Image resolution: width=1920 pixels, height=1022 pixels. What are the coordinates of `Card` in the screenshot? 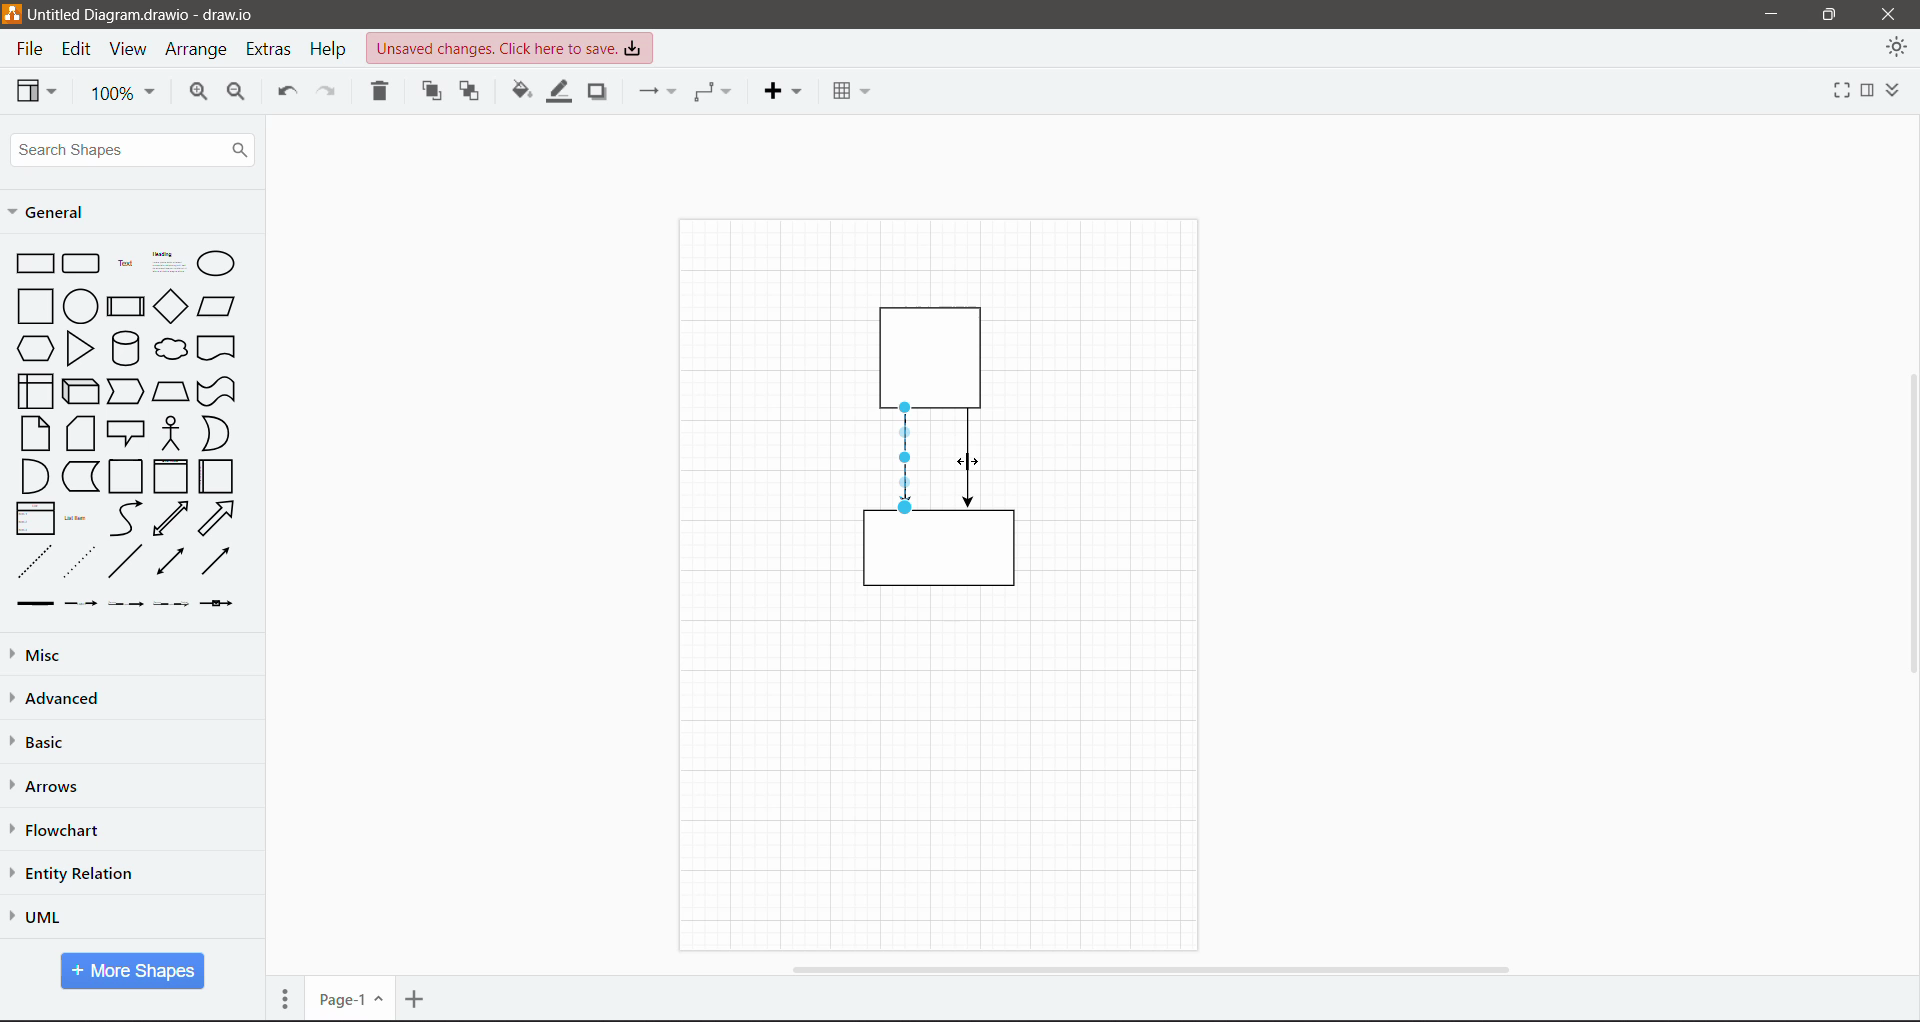 It's located at (80, 433).